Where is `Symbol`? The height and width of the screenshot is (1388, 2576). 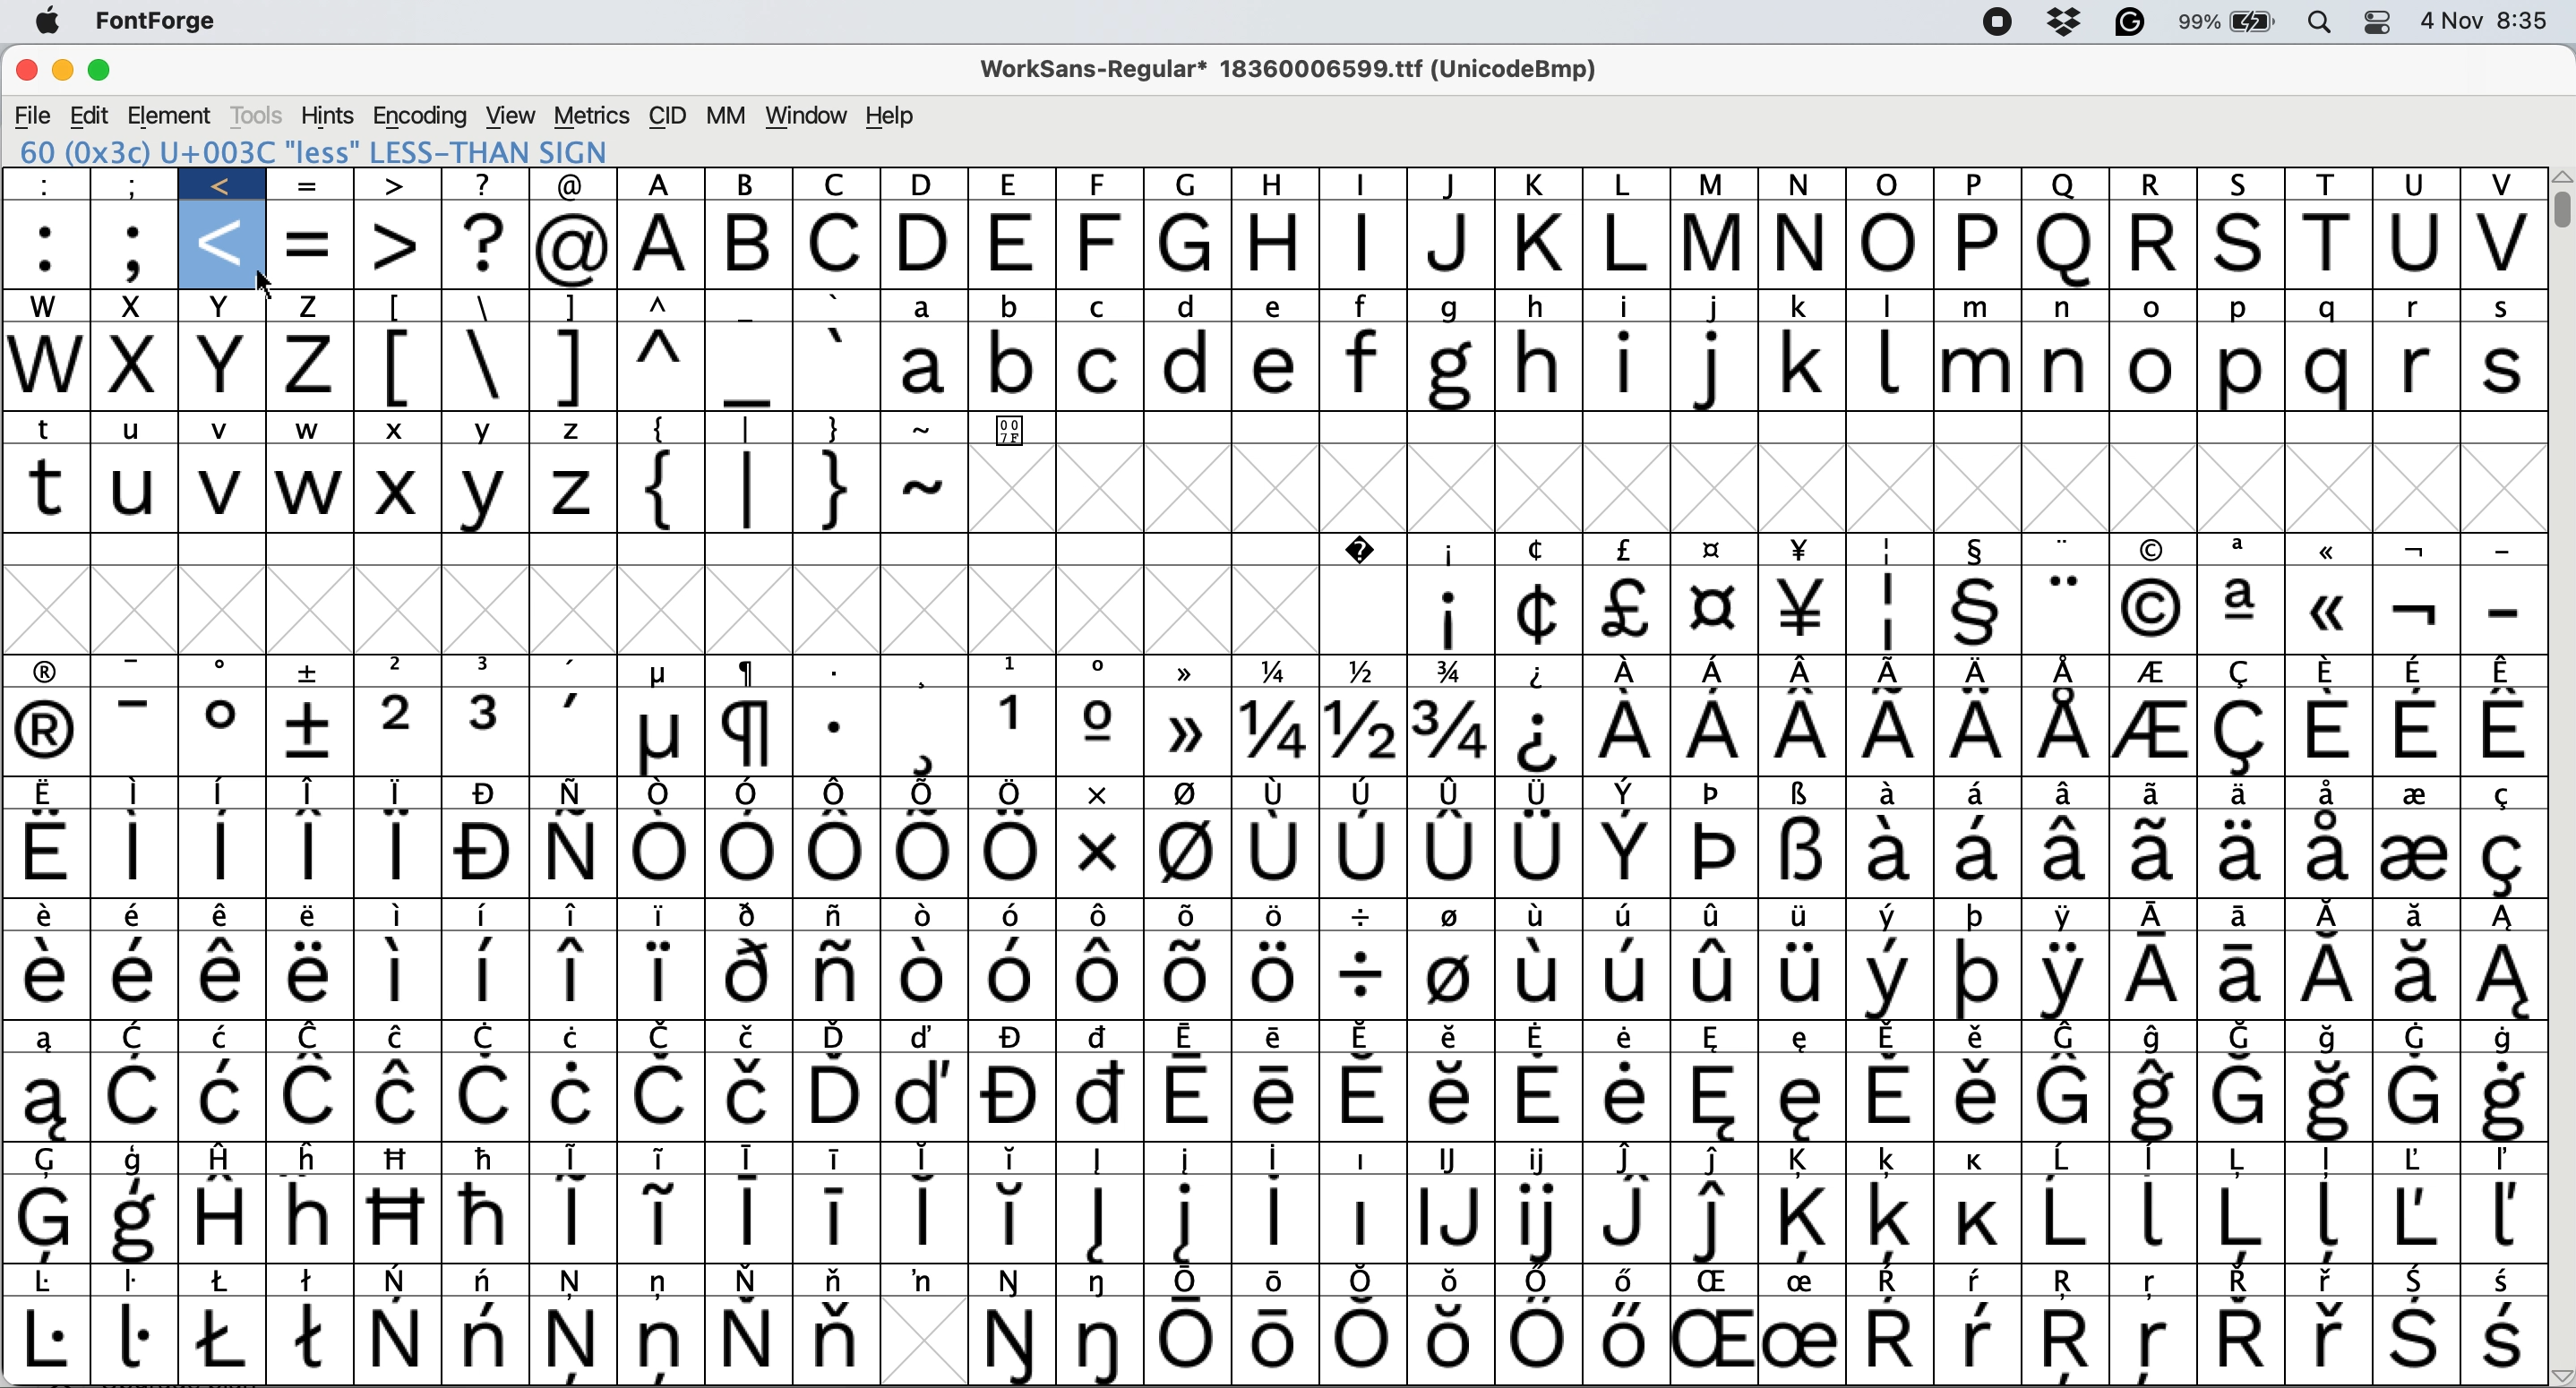 Symbol is located at coordinates (313, 790).